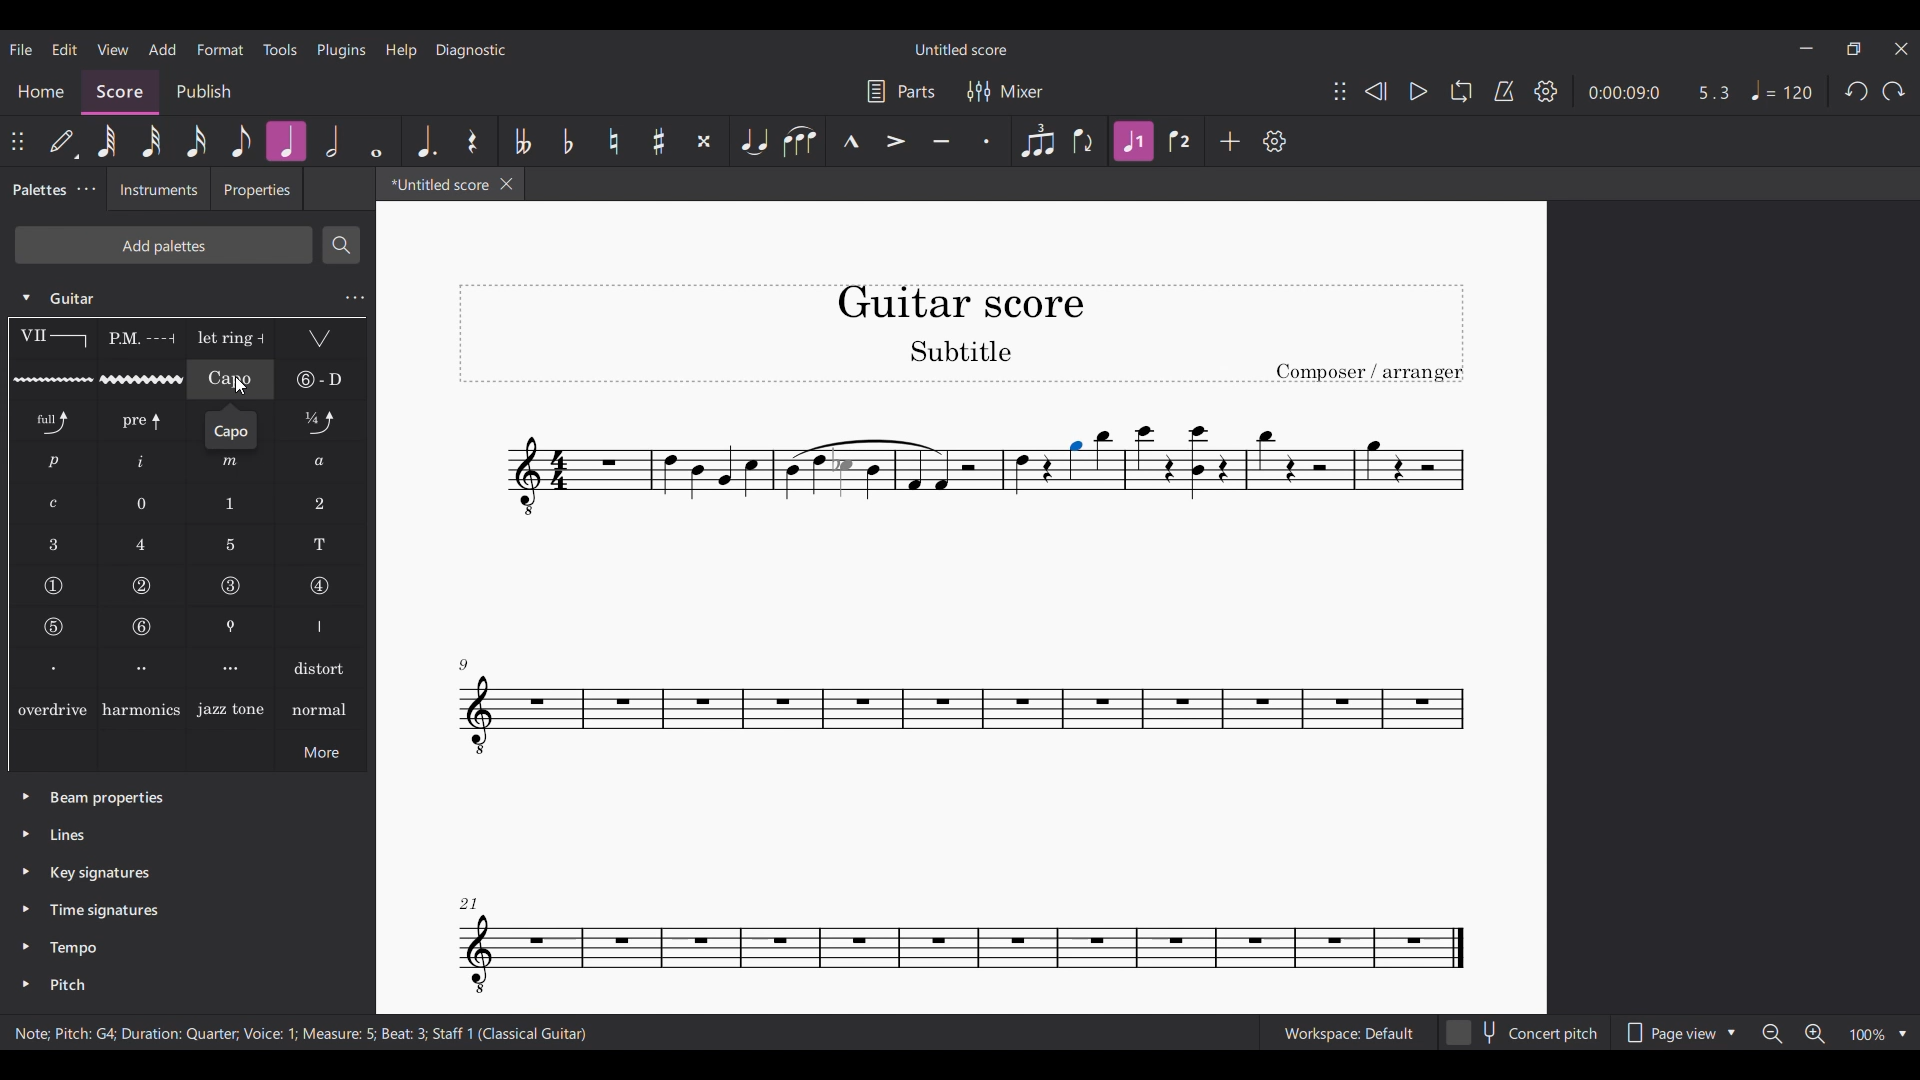  Describe the element at coordinates (471, 51) in the screenshot. I see `Diagnostic menu` at that location.